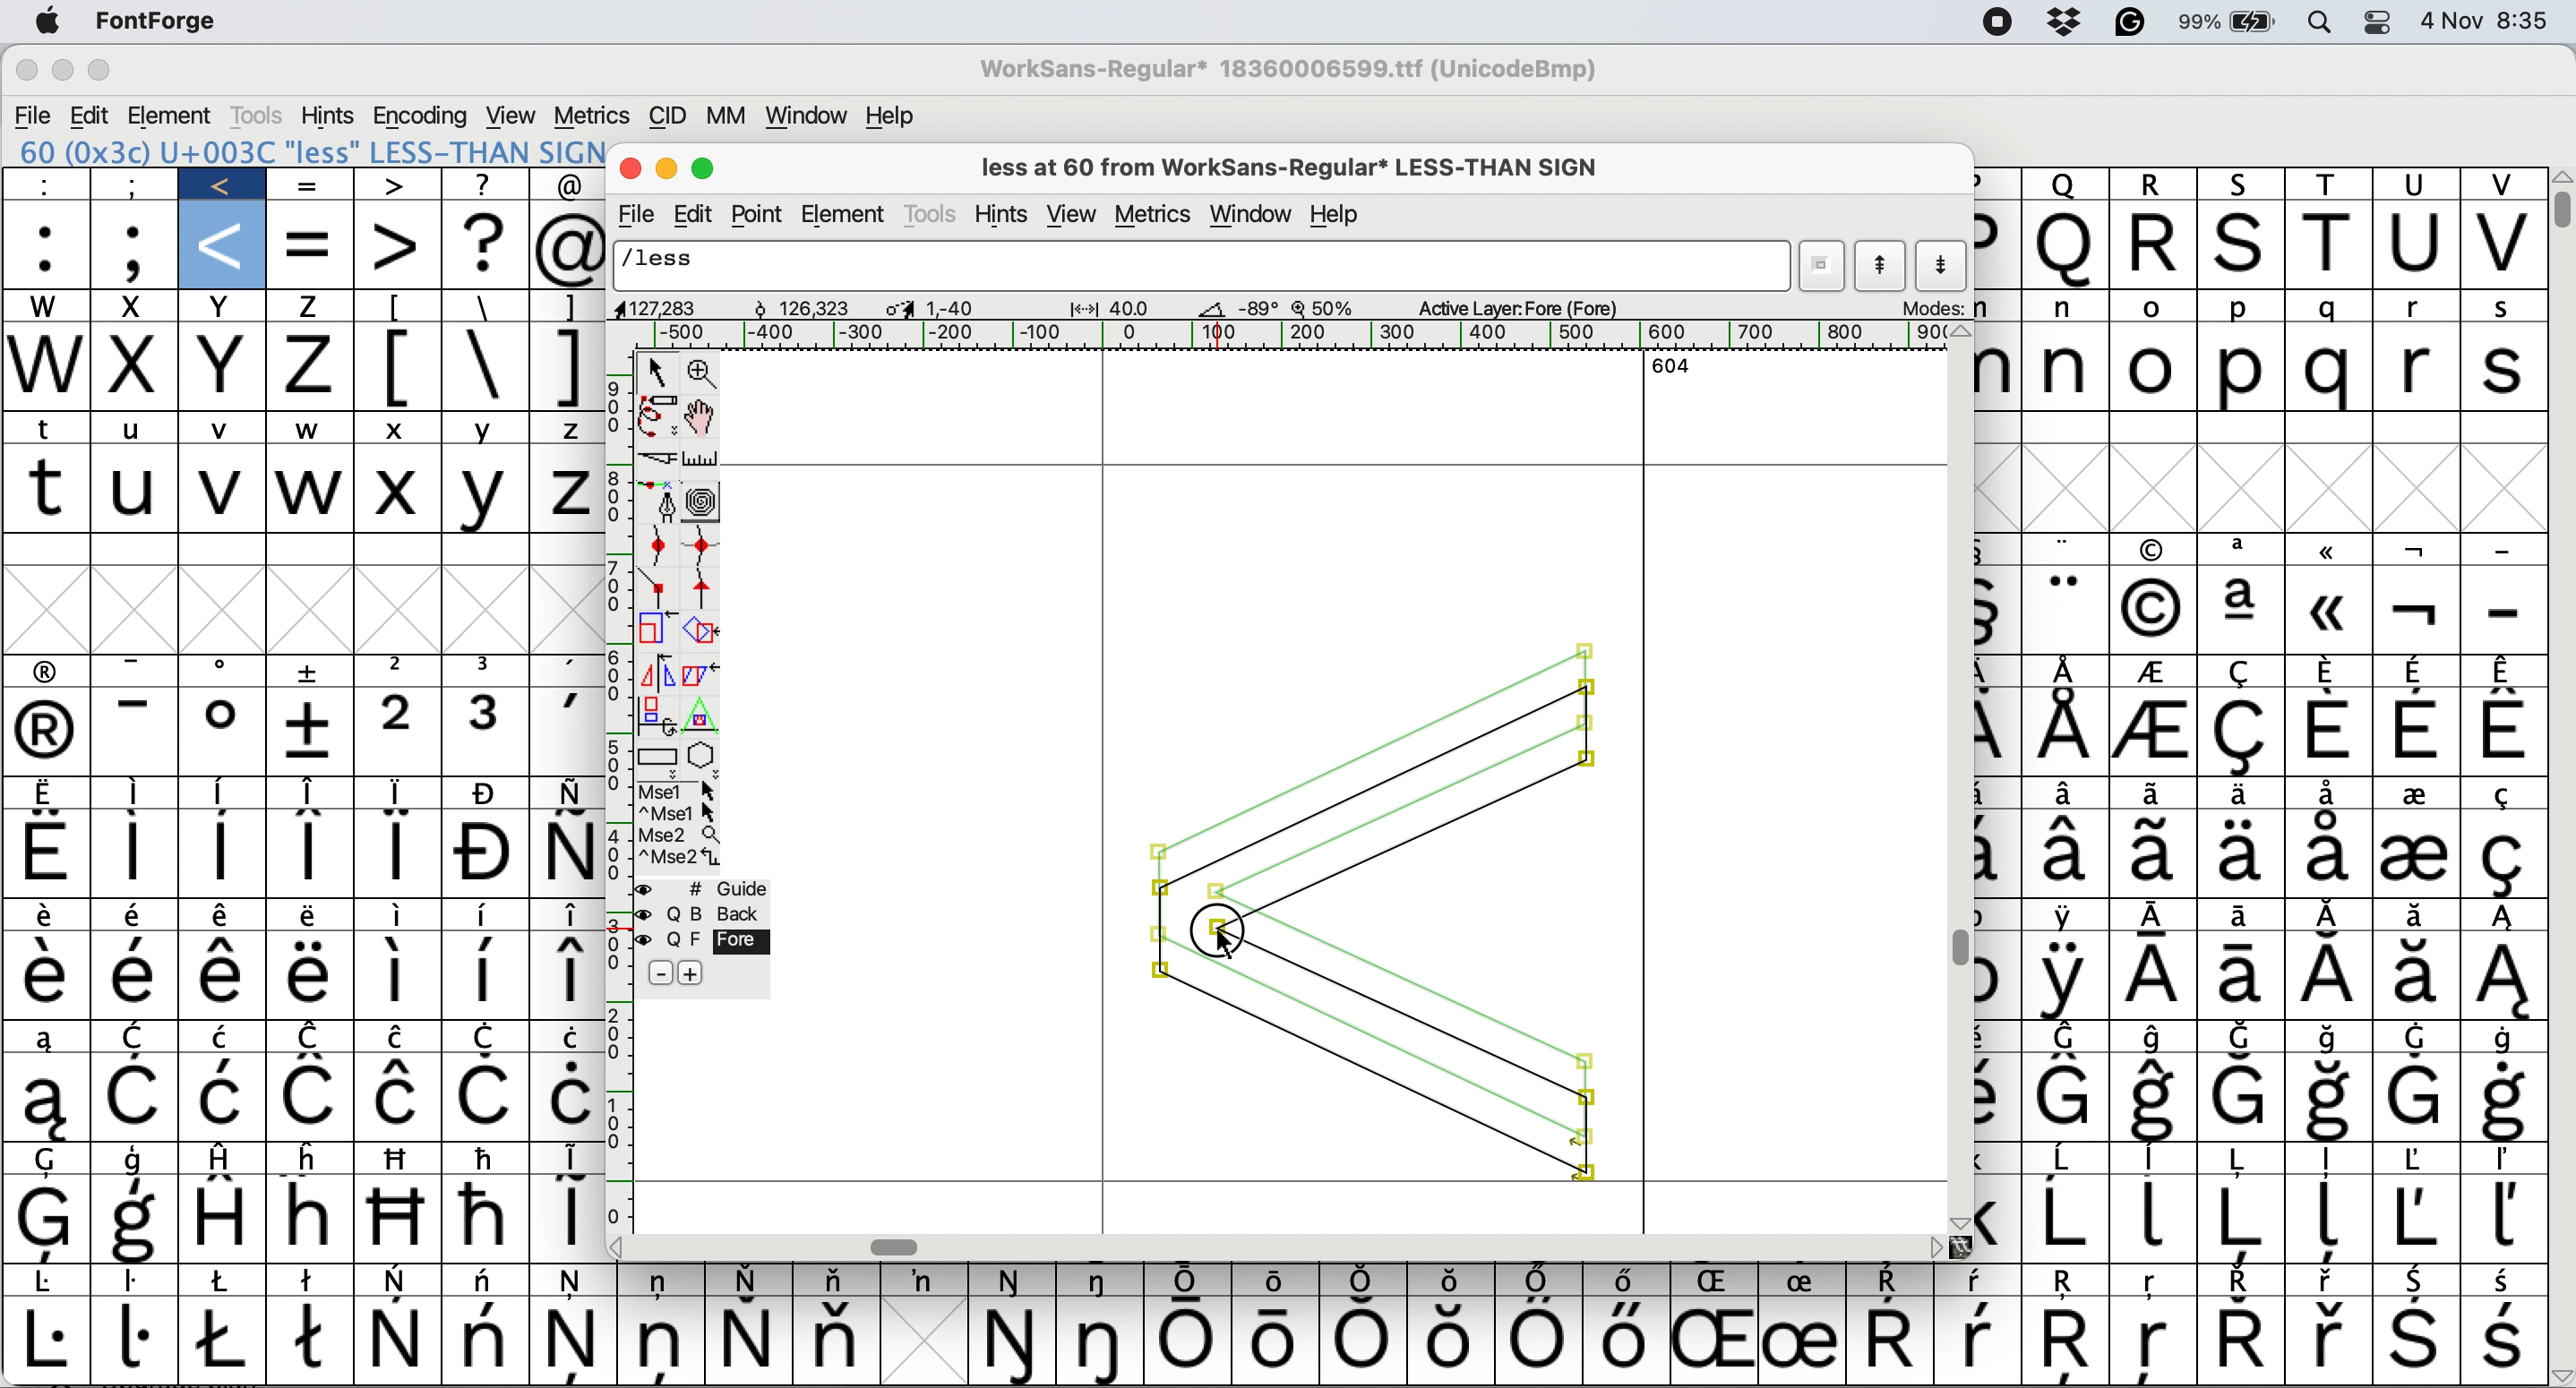 The width and height of the screenshot is (2576, 1388). What do you see at coordinates (224, 488) in the screenshot?
I see `v` at bounding box center [224, 488].